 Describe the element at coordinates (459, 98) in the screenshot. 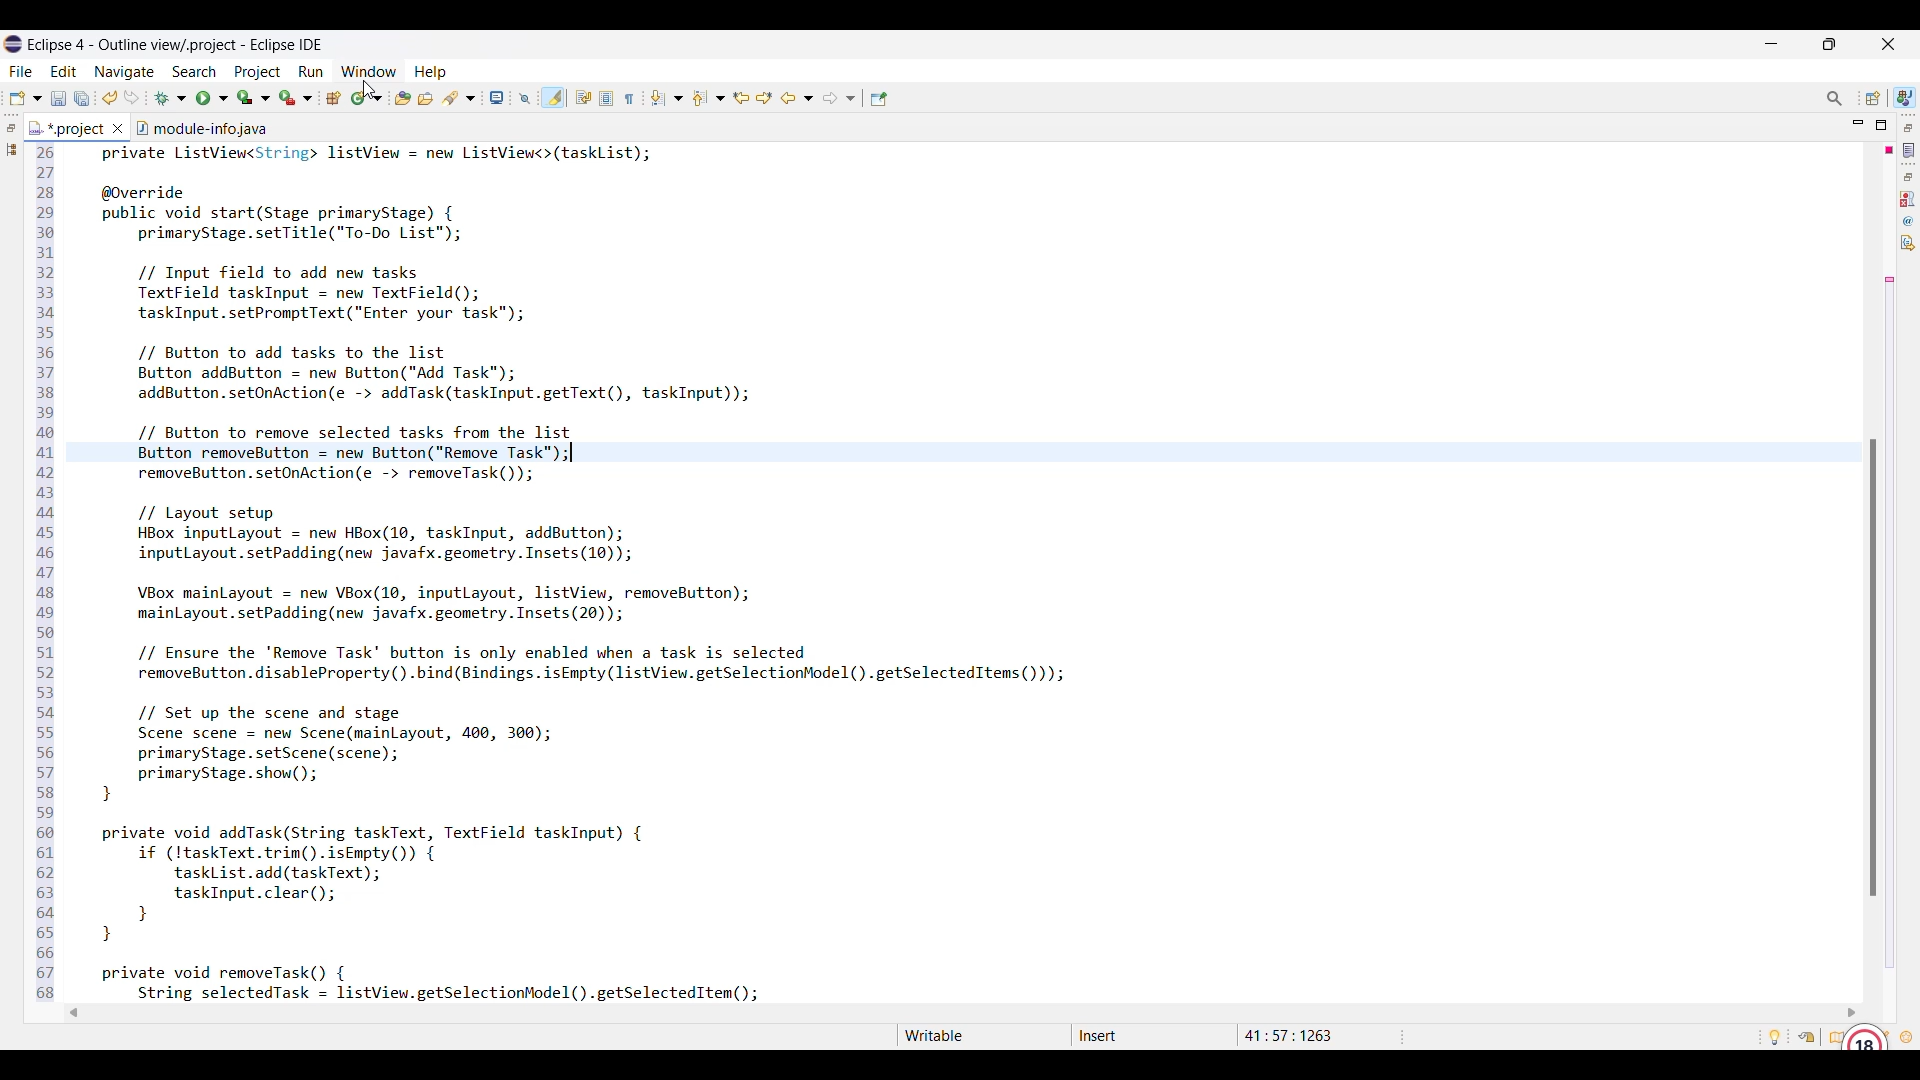

I see `Search options` at that location.